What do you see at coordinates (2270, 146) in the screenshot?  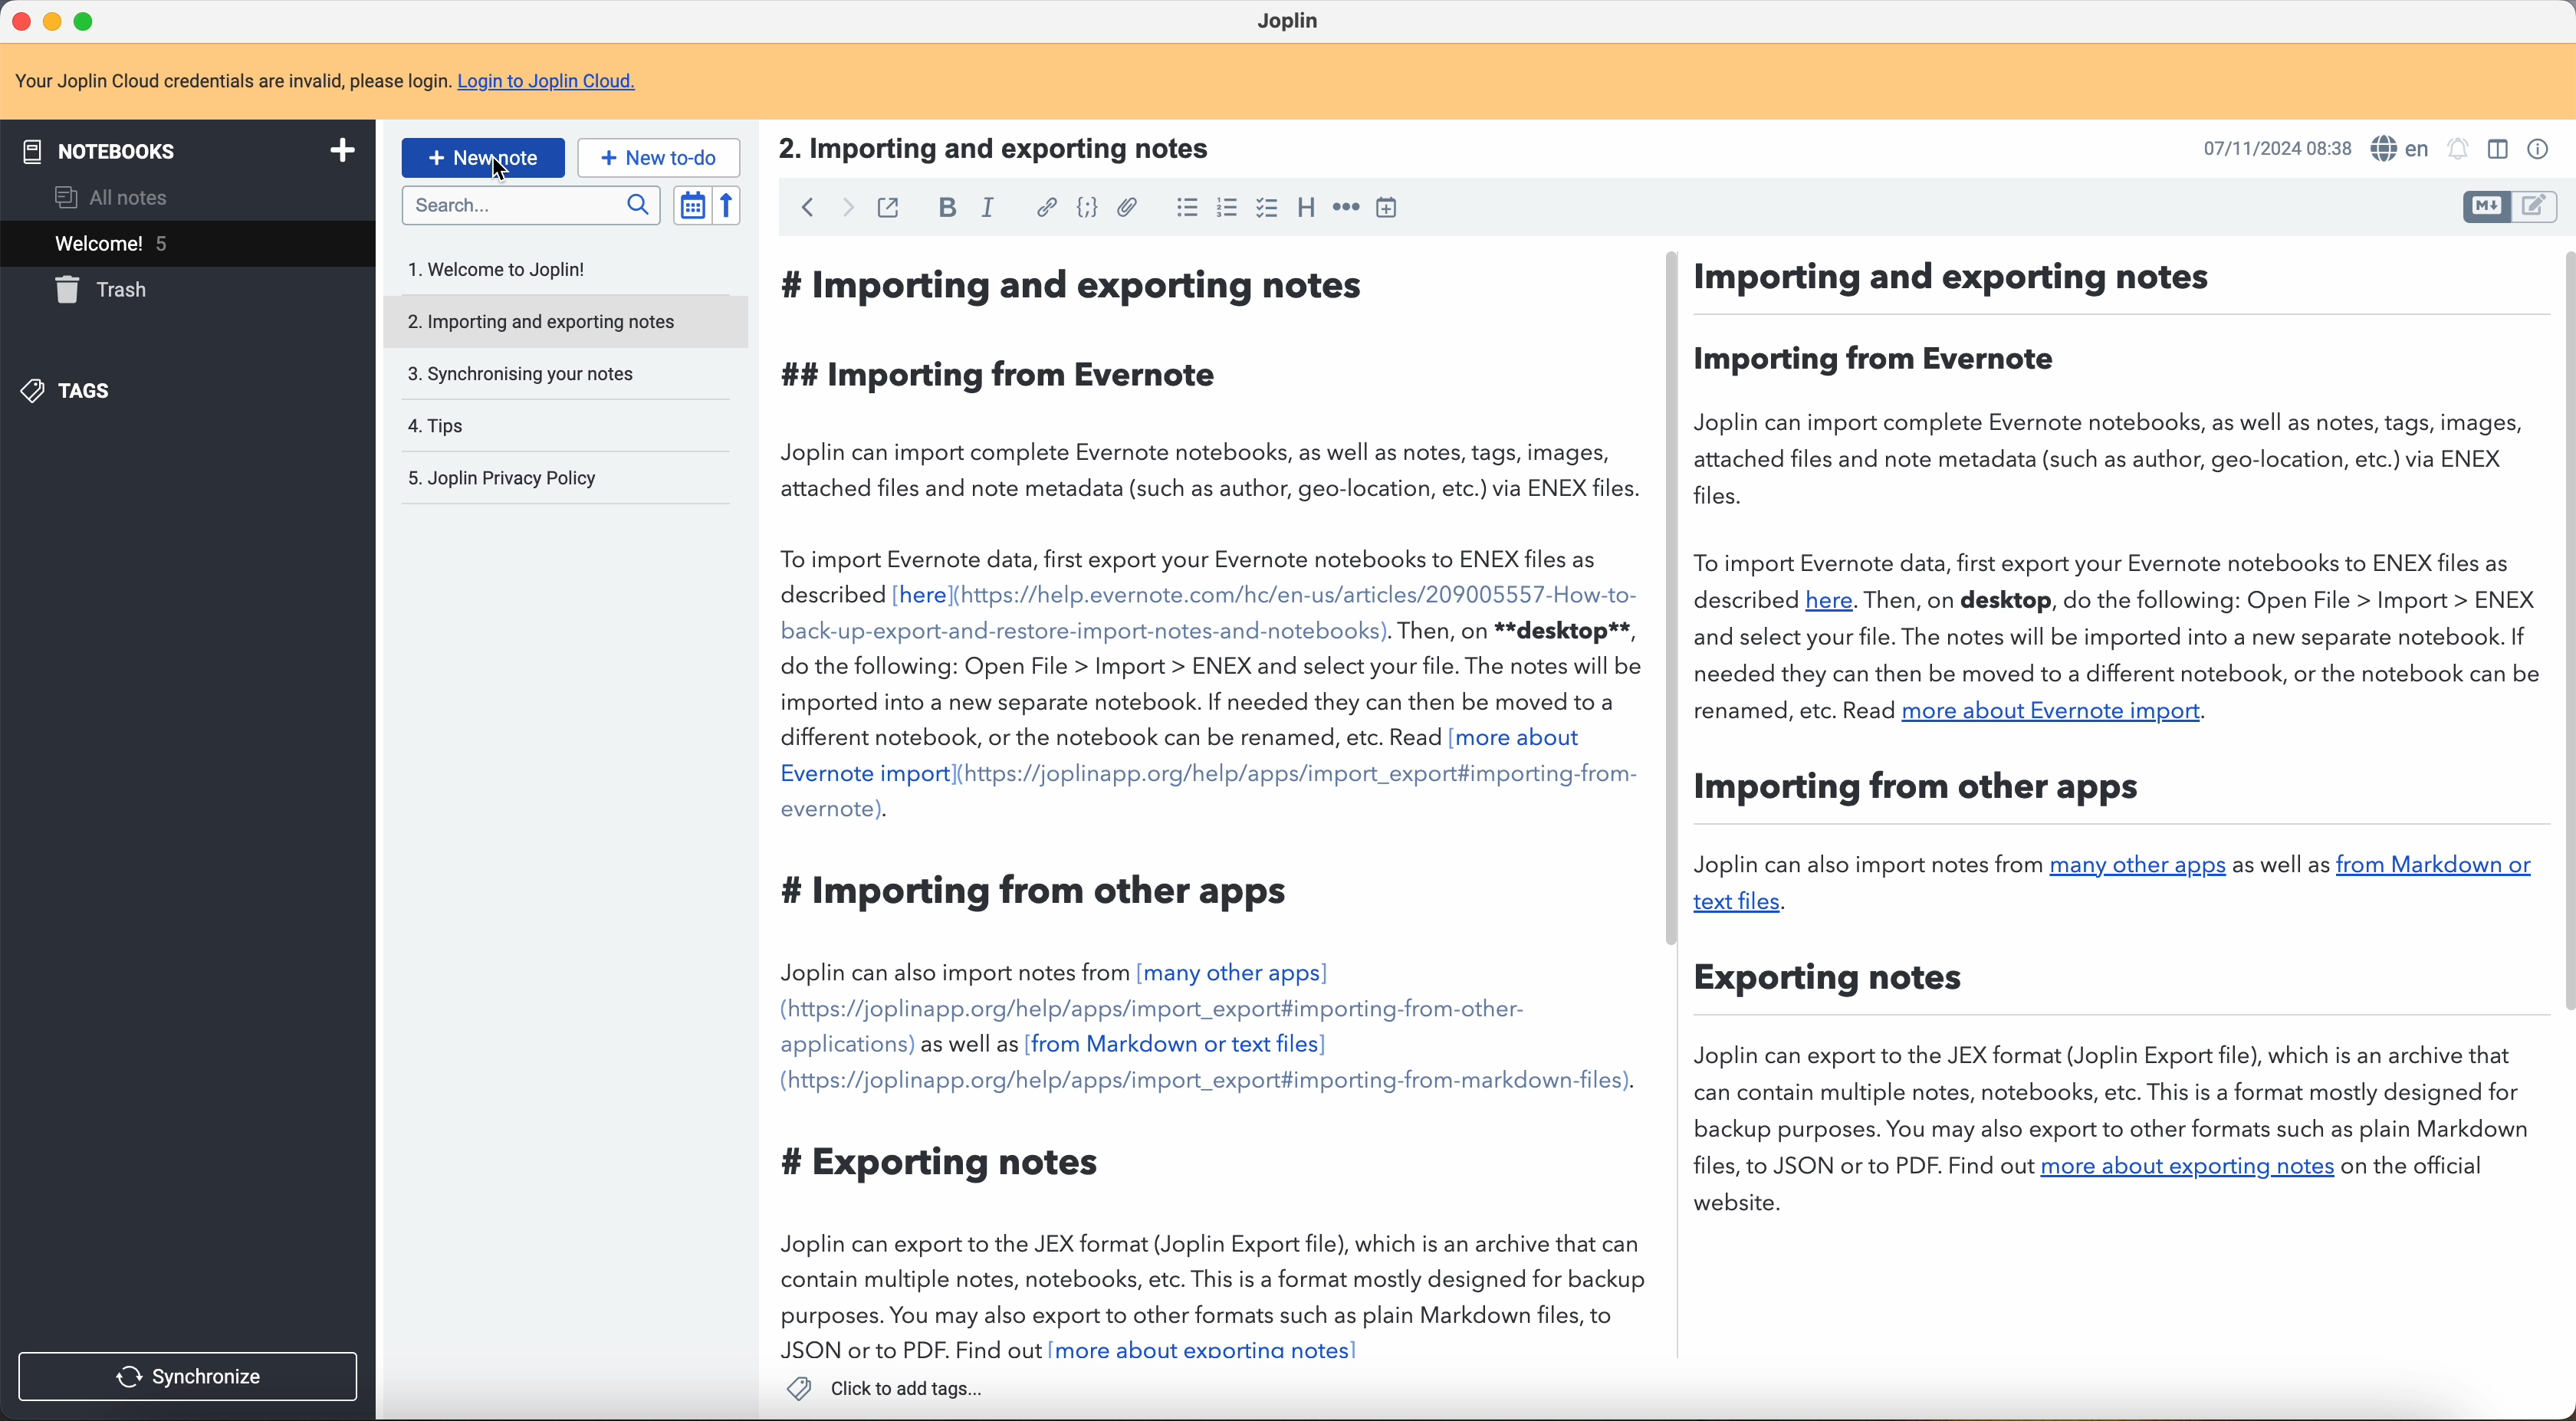 I see `date and hour` at bounding box center [2270, 146].